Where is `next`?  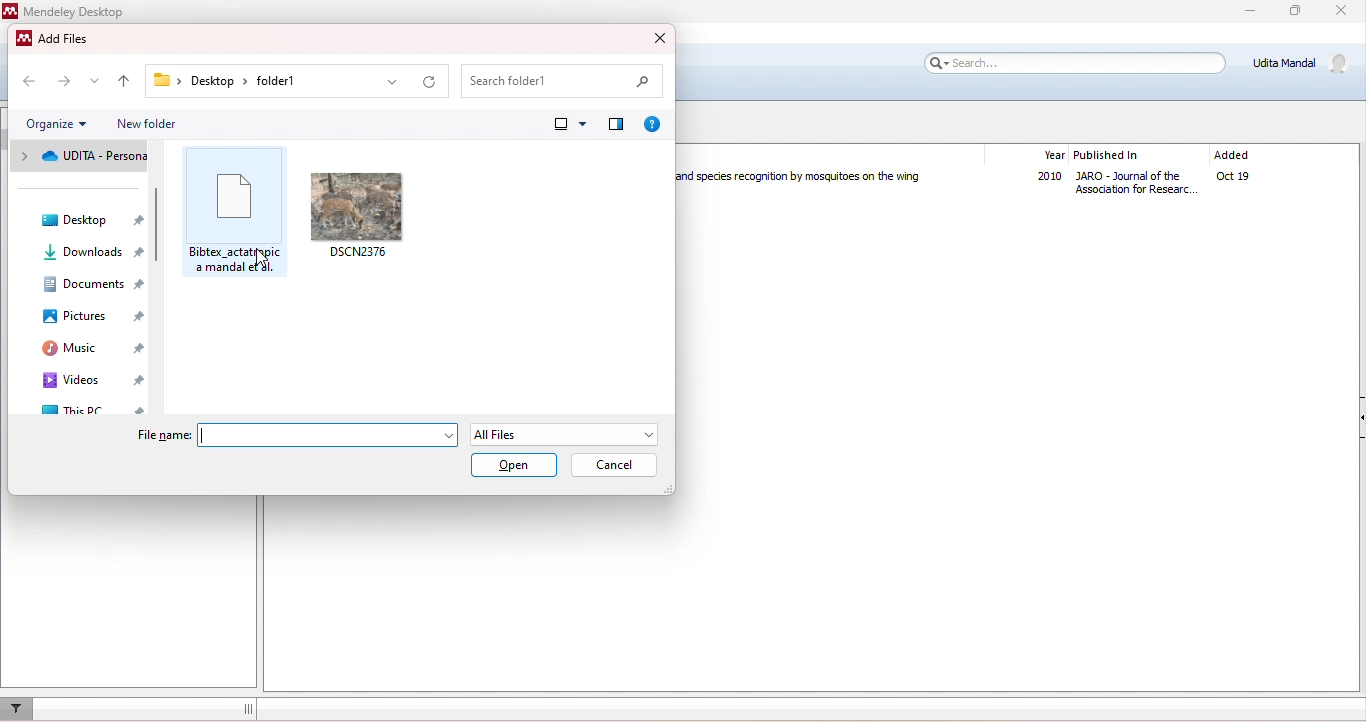 next is located at coordinates (63, 81).